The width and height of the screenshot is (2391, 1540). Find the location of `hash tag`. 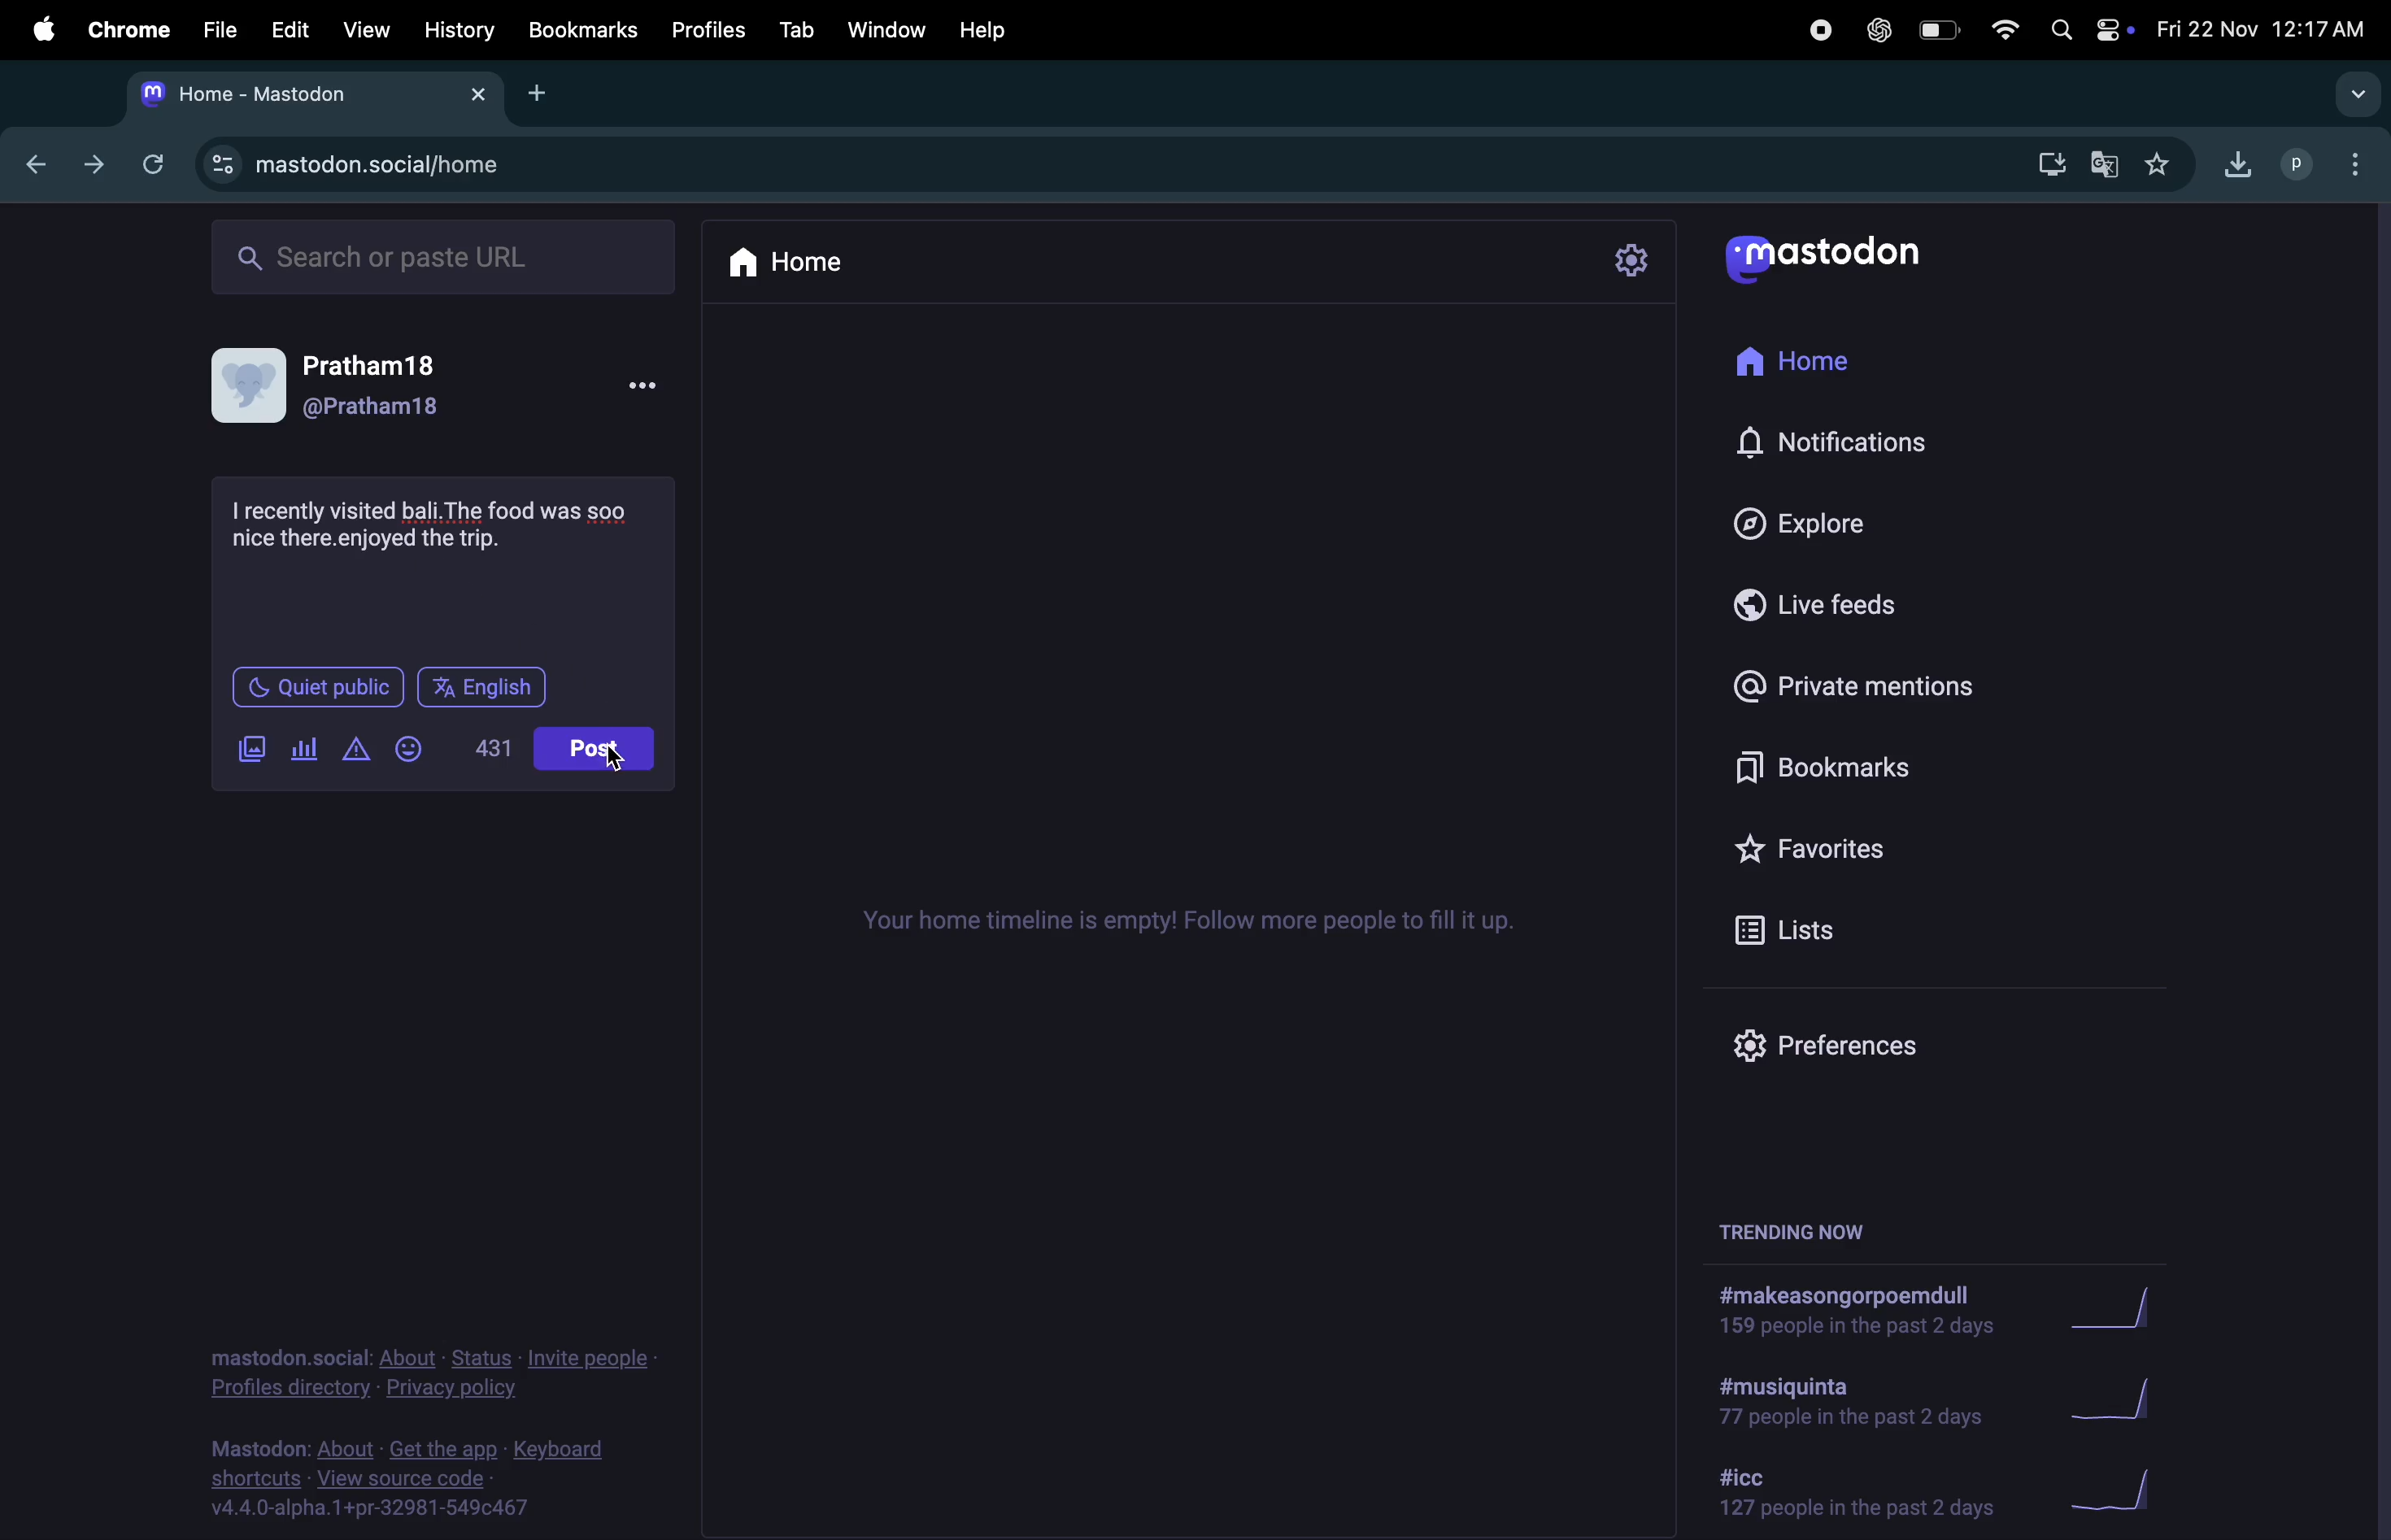

hash tag is located at coordinates (1852, 1402).